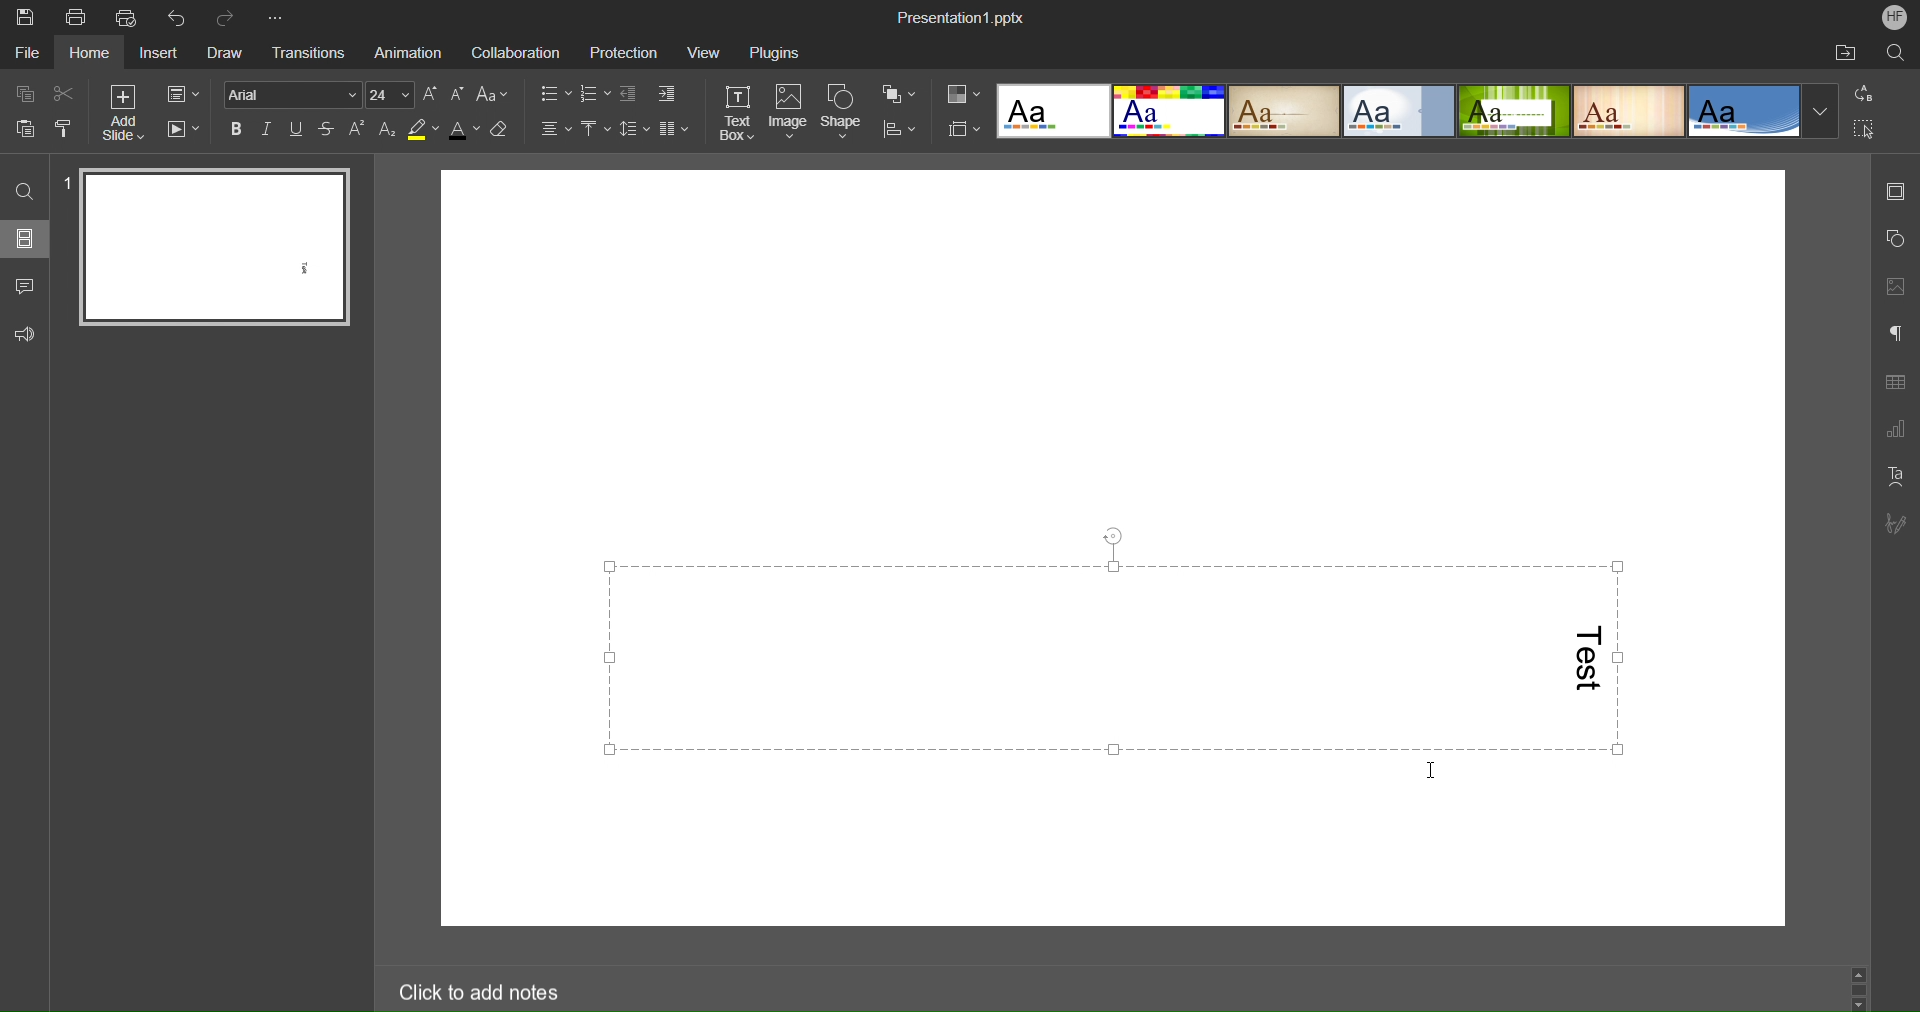 This screenshot has height=1012, width=1920. I want to click on Bold, so click(237, 128).